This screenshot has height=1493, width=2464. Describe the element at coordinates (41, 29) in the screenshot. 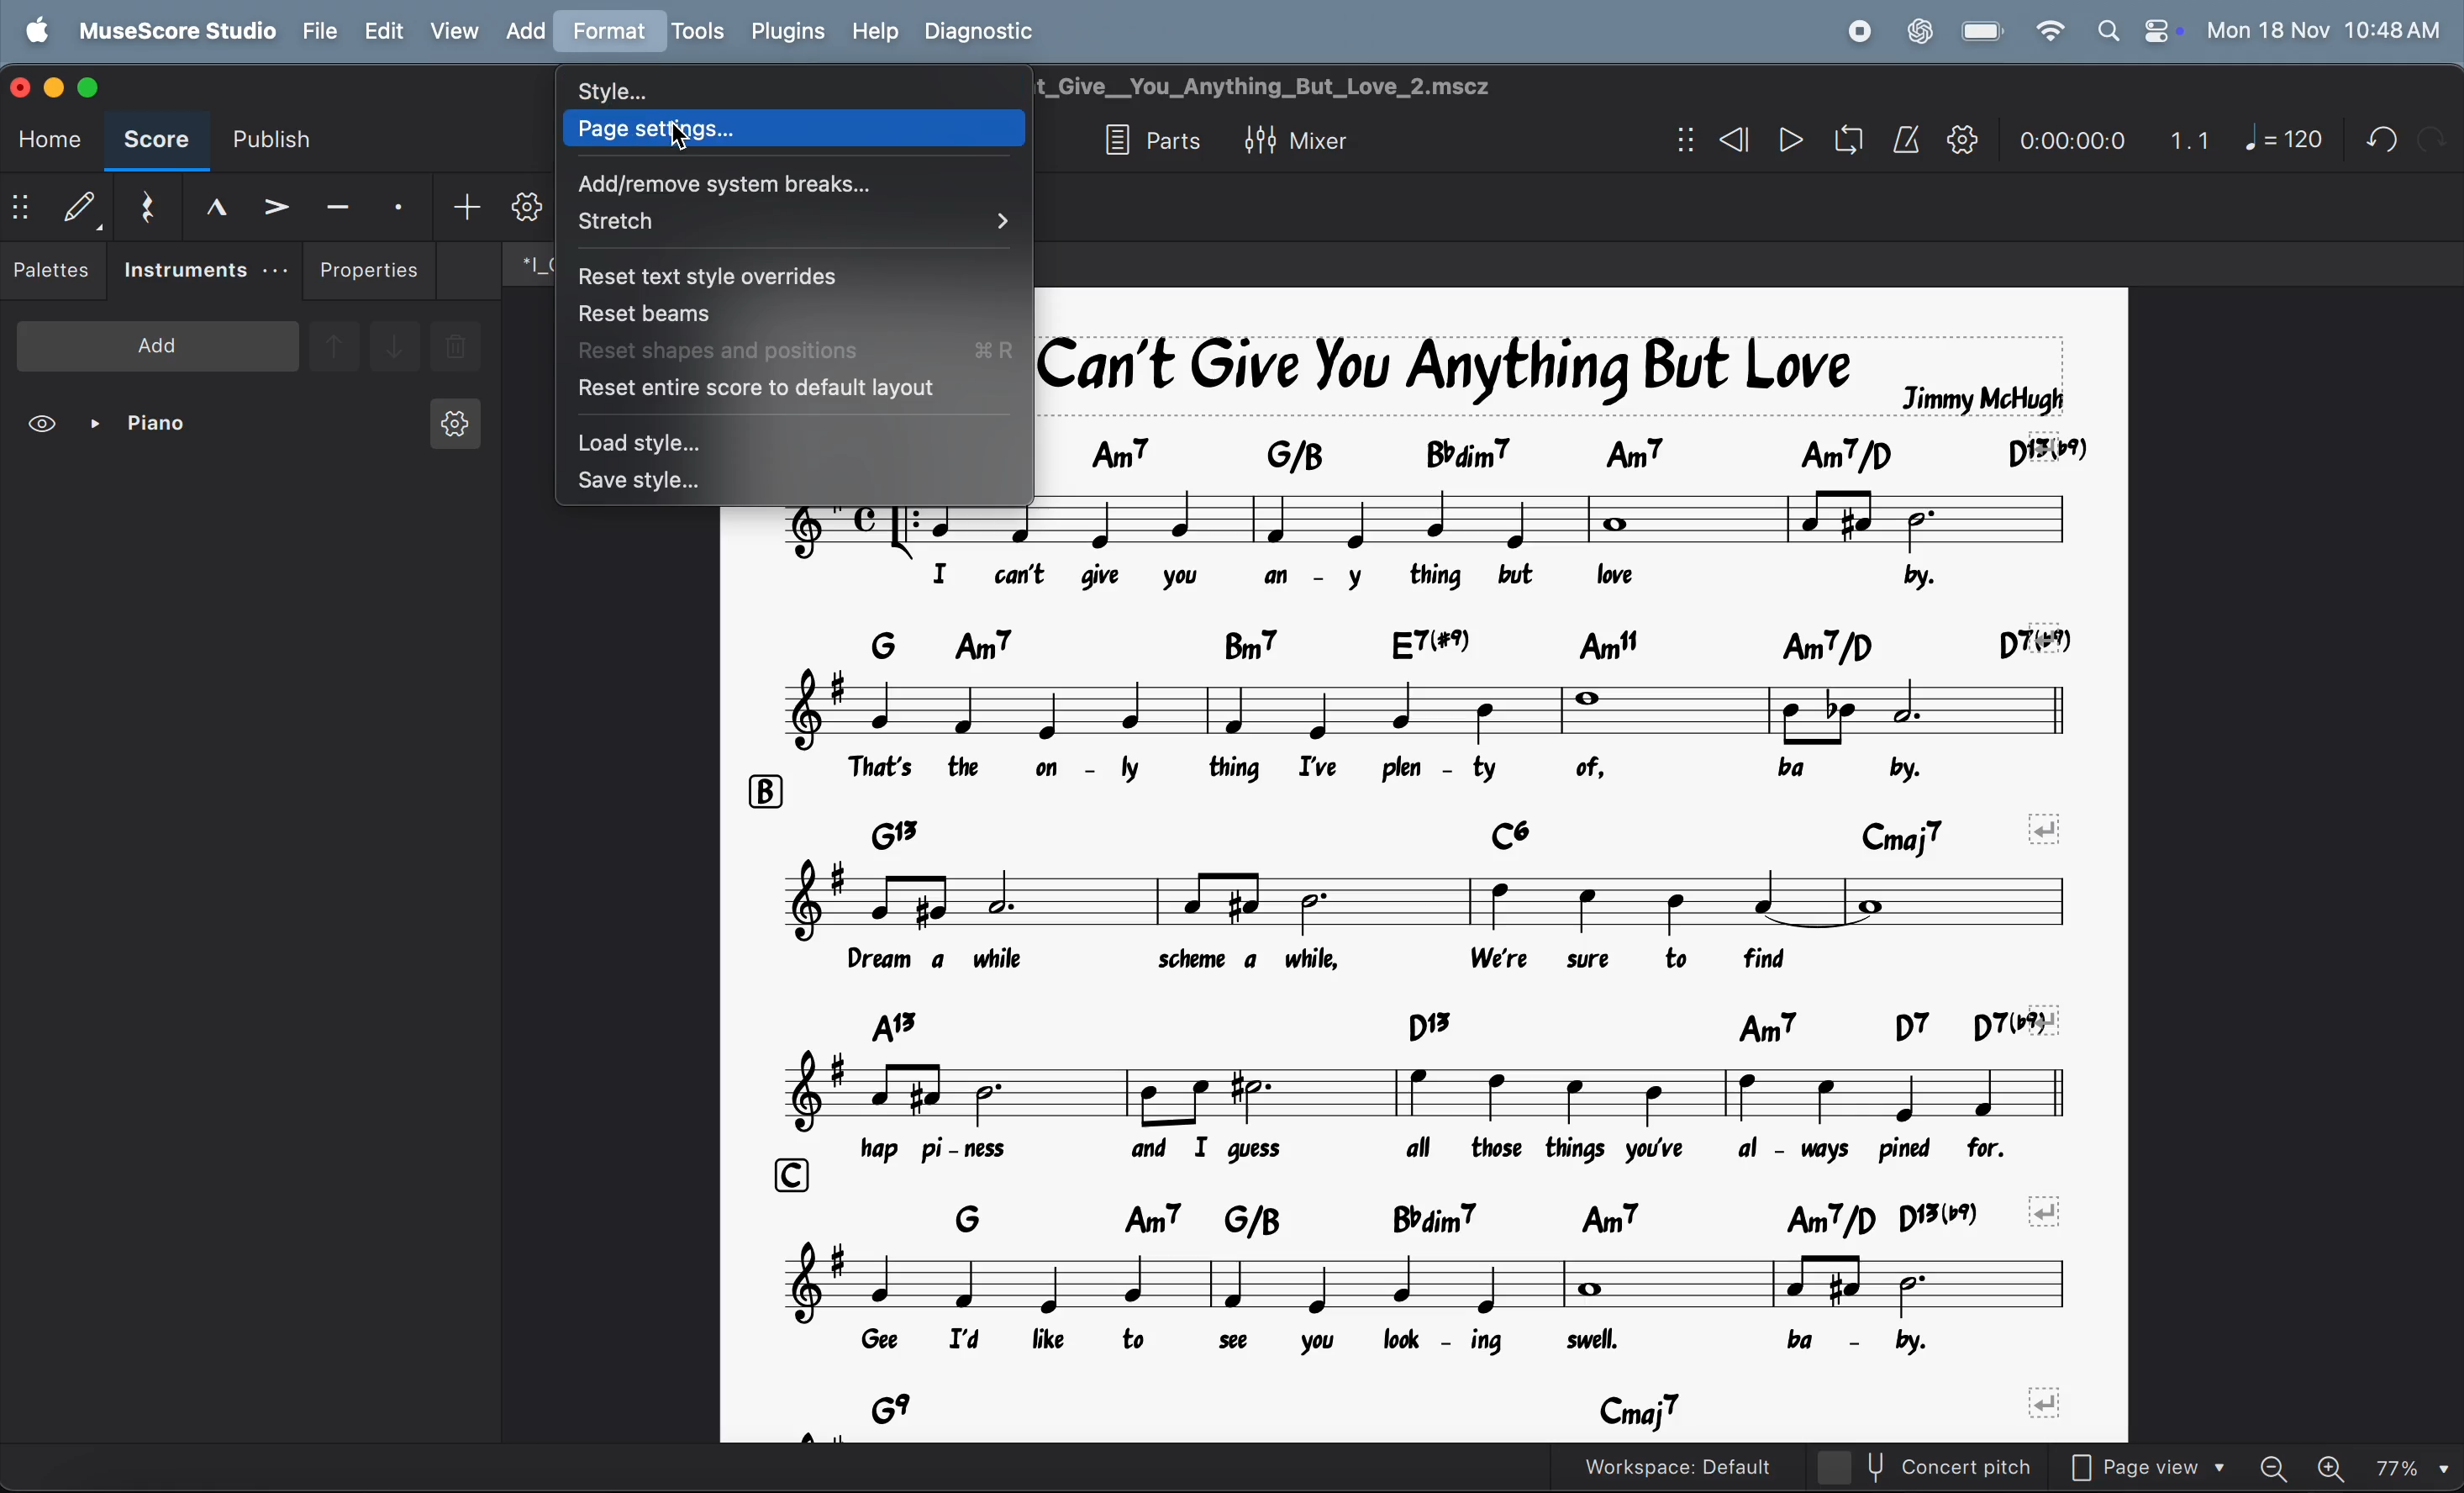

I see `apple menu` at that location.